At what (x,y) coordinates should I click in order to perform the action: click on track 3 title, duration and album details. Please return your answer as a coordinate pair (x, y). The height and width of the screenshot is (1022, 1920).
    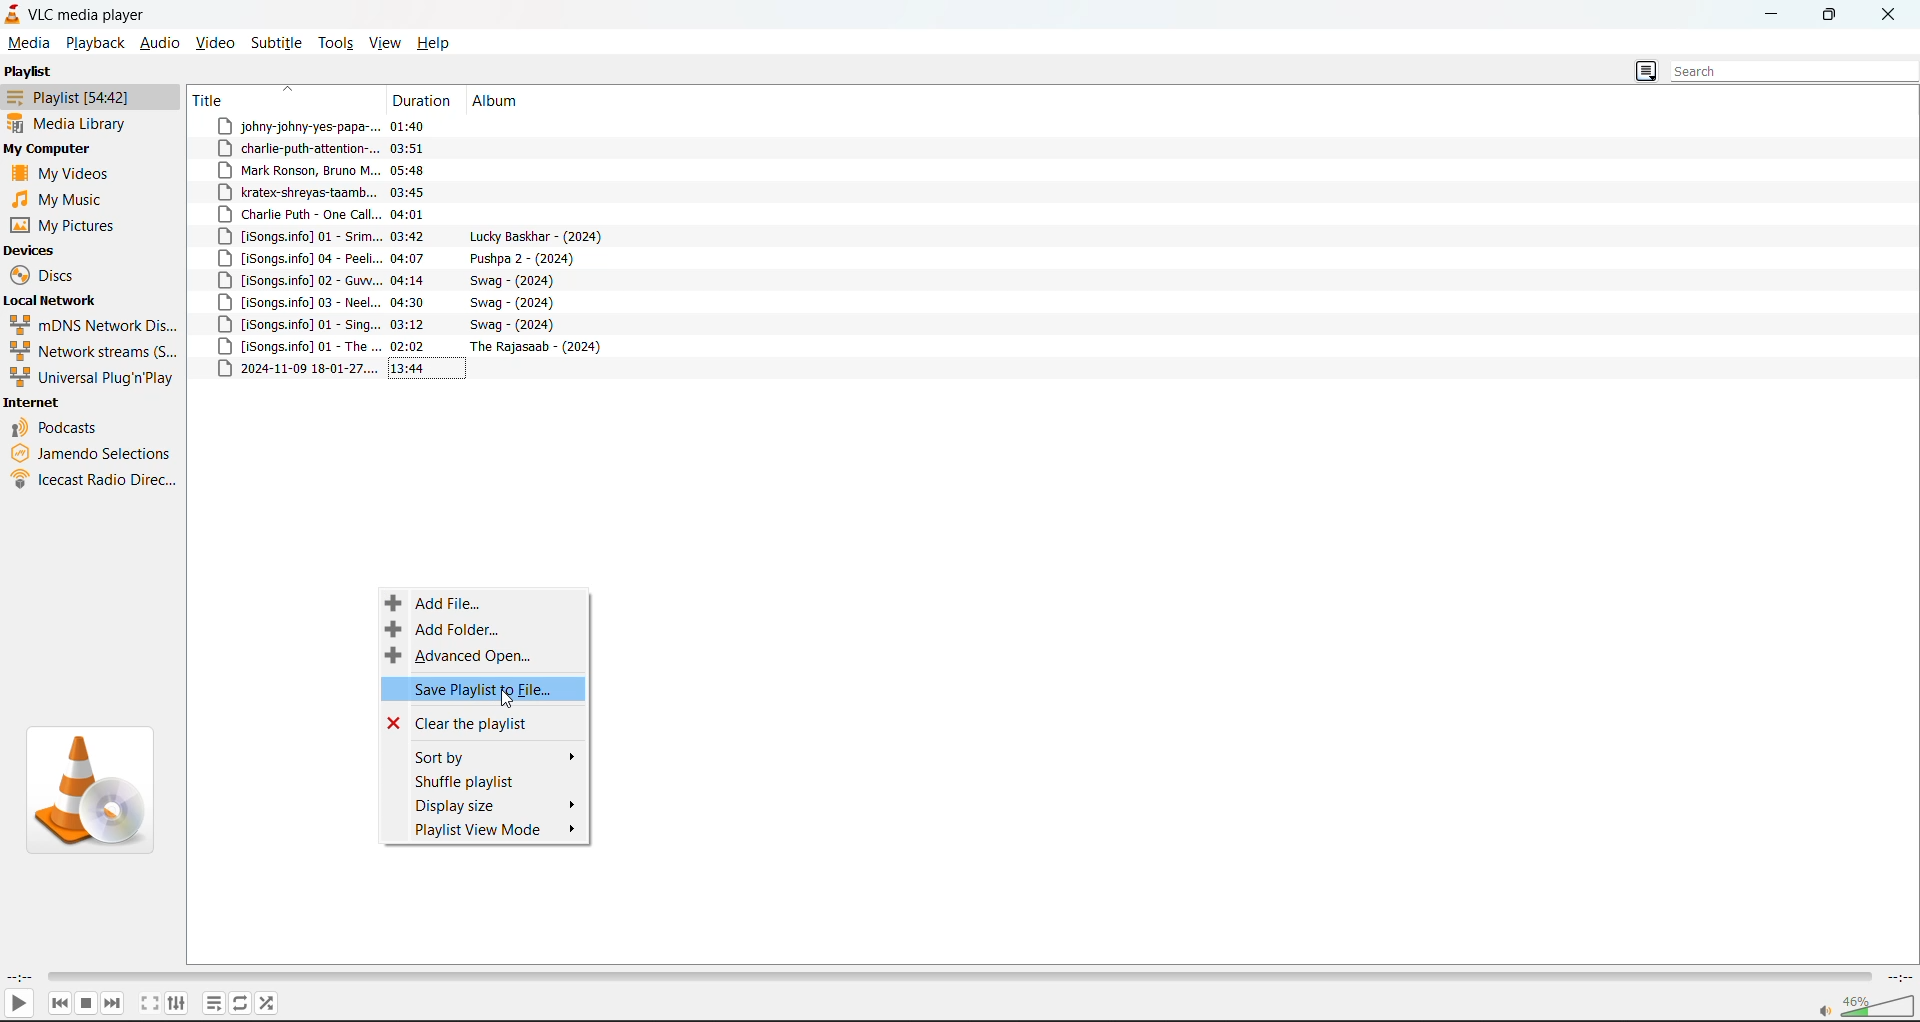
    Looking at the image, I should click on (367, 192).